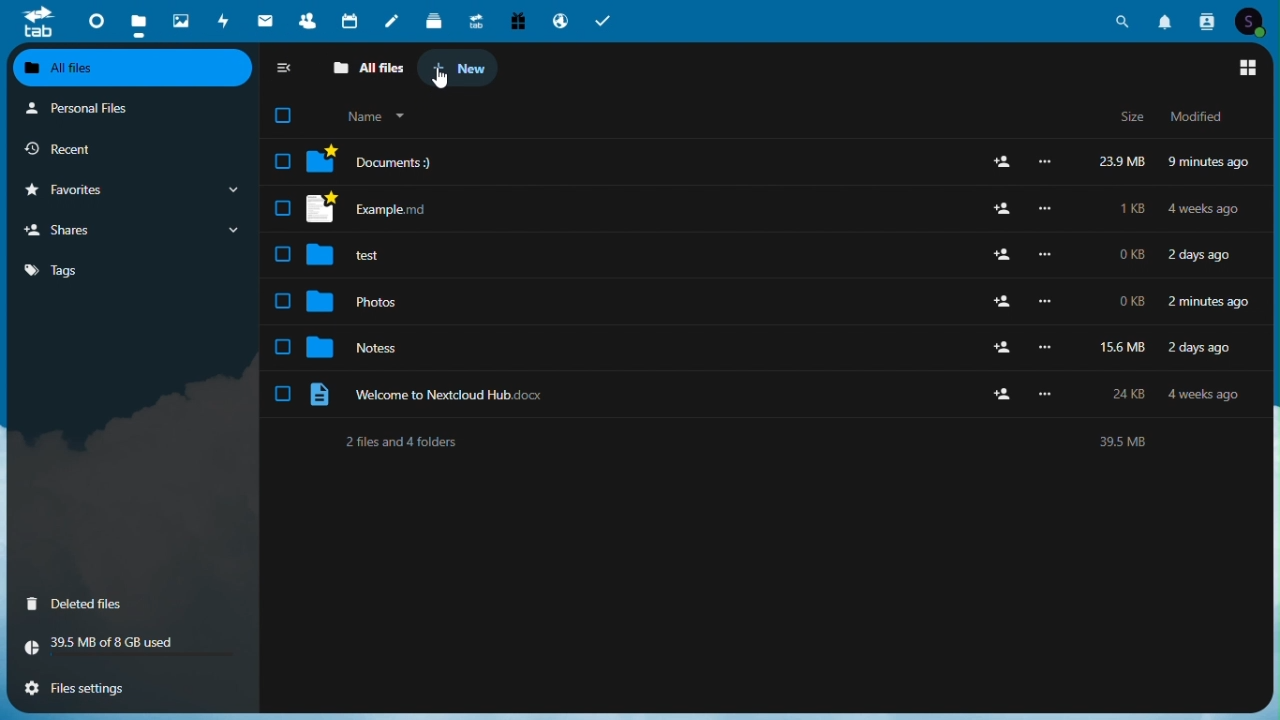 This screenshot has width=1280, height=720. What do you see at coordinates (603, 19) in the screenshot?
I see `tasks` at bounding box center [603, 19].